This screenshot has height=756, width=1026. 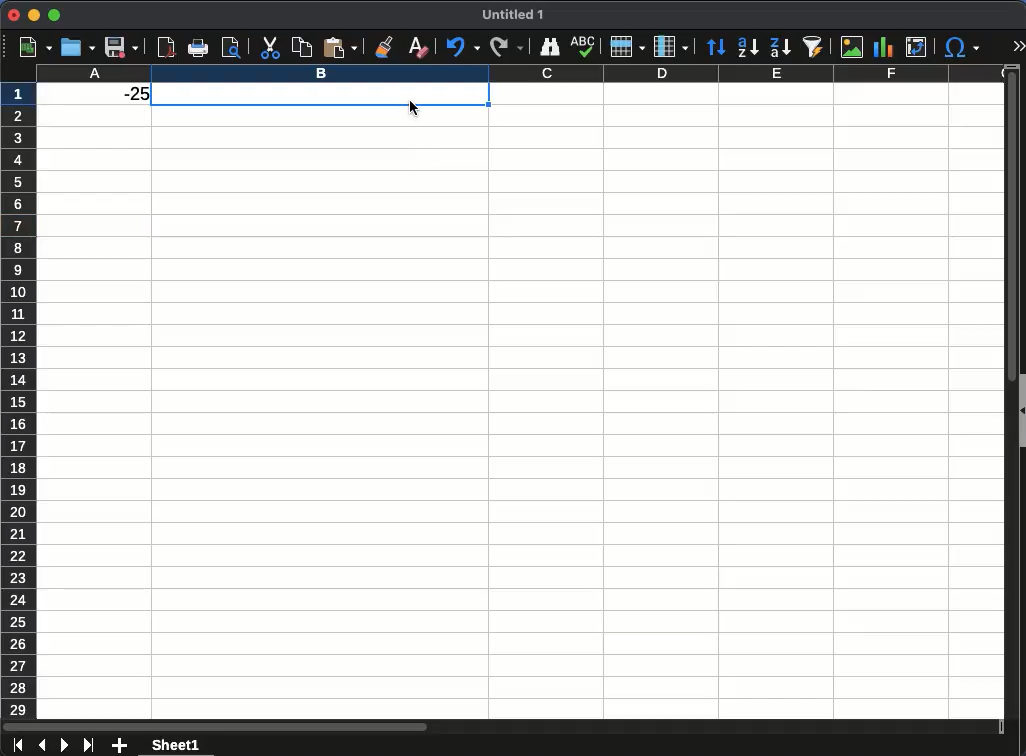 I want to click on print preview, so click(x=231, y=48).